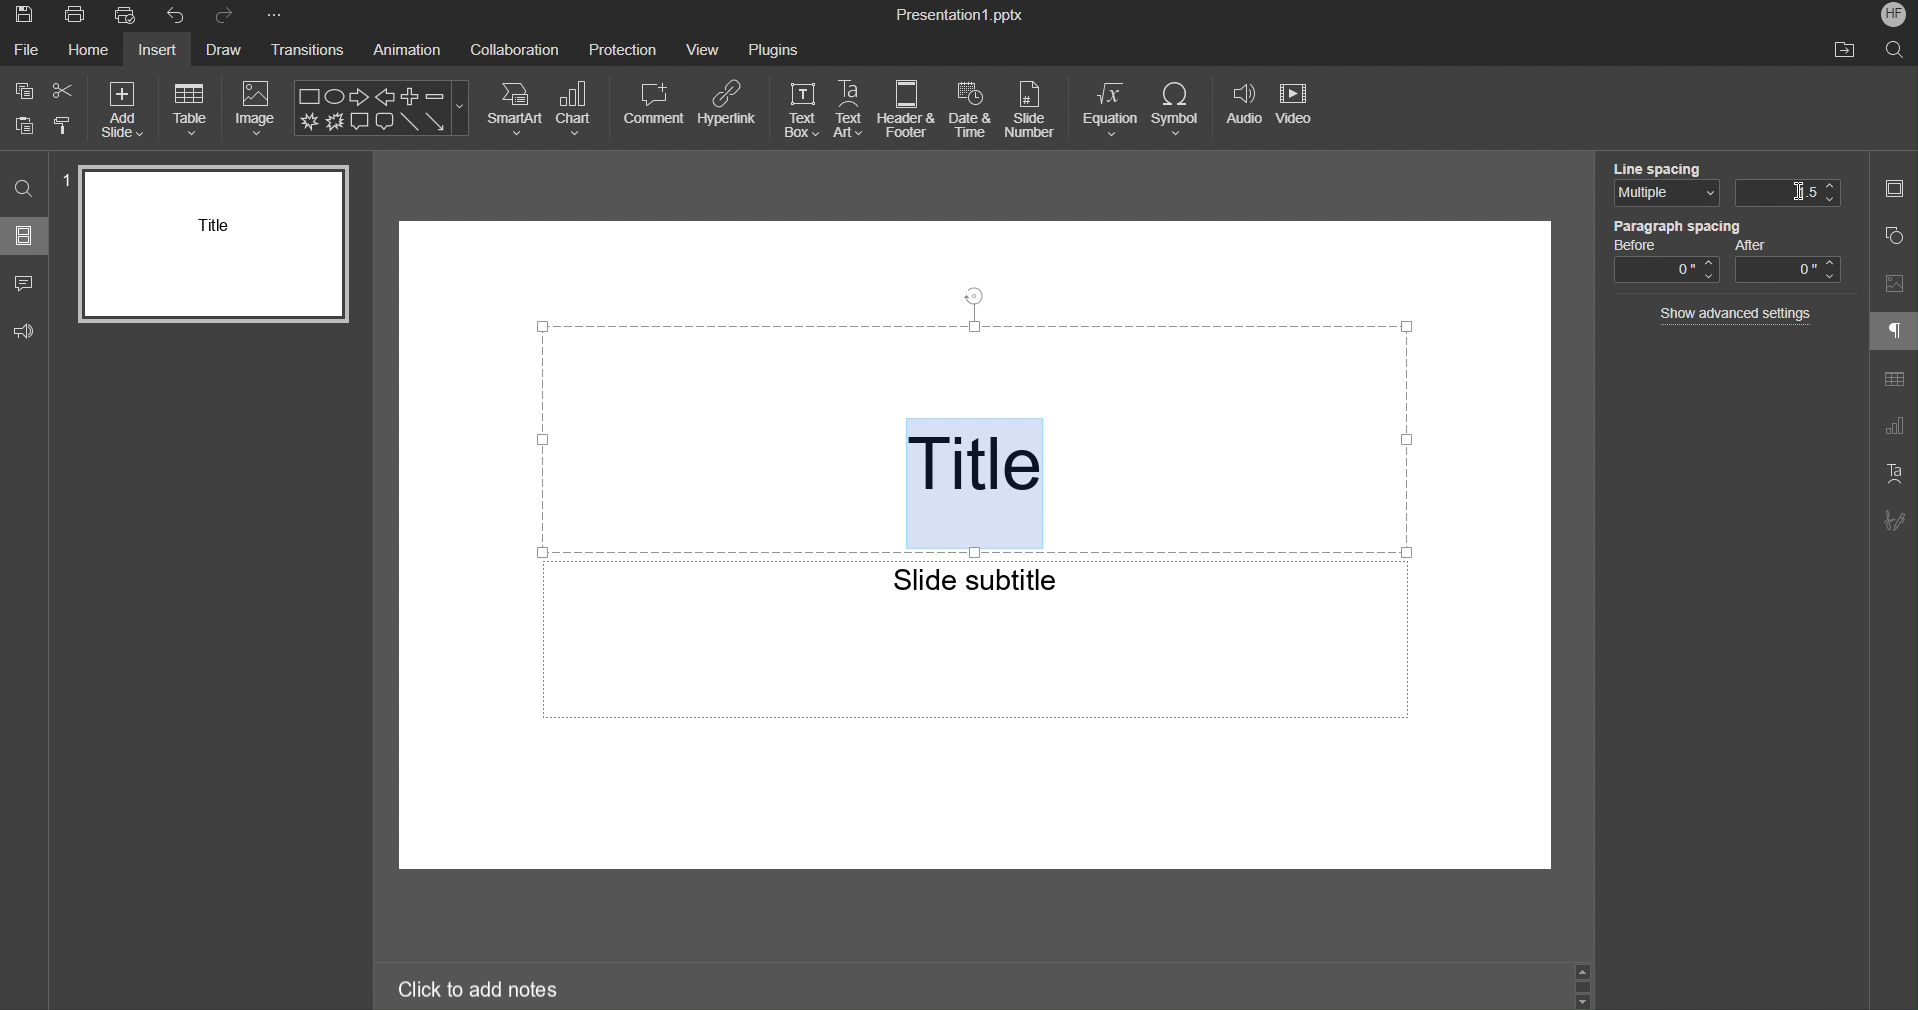  I want to click on TextArt, so click(852, 110).